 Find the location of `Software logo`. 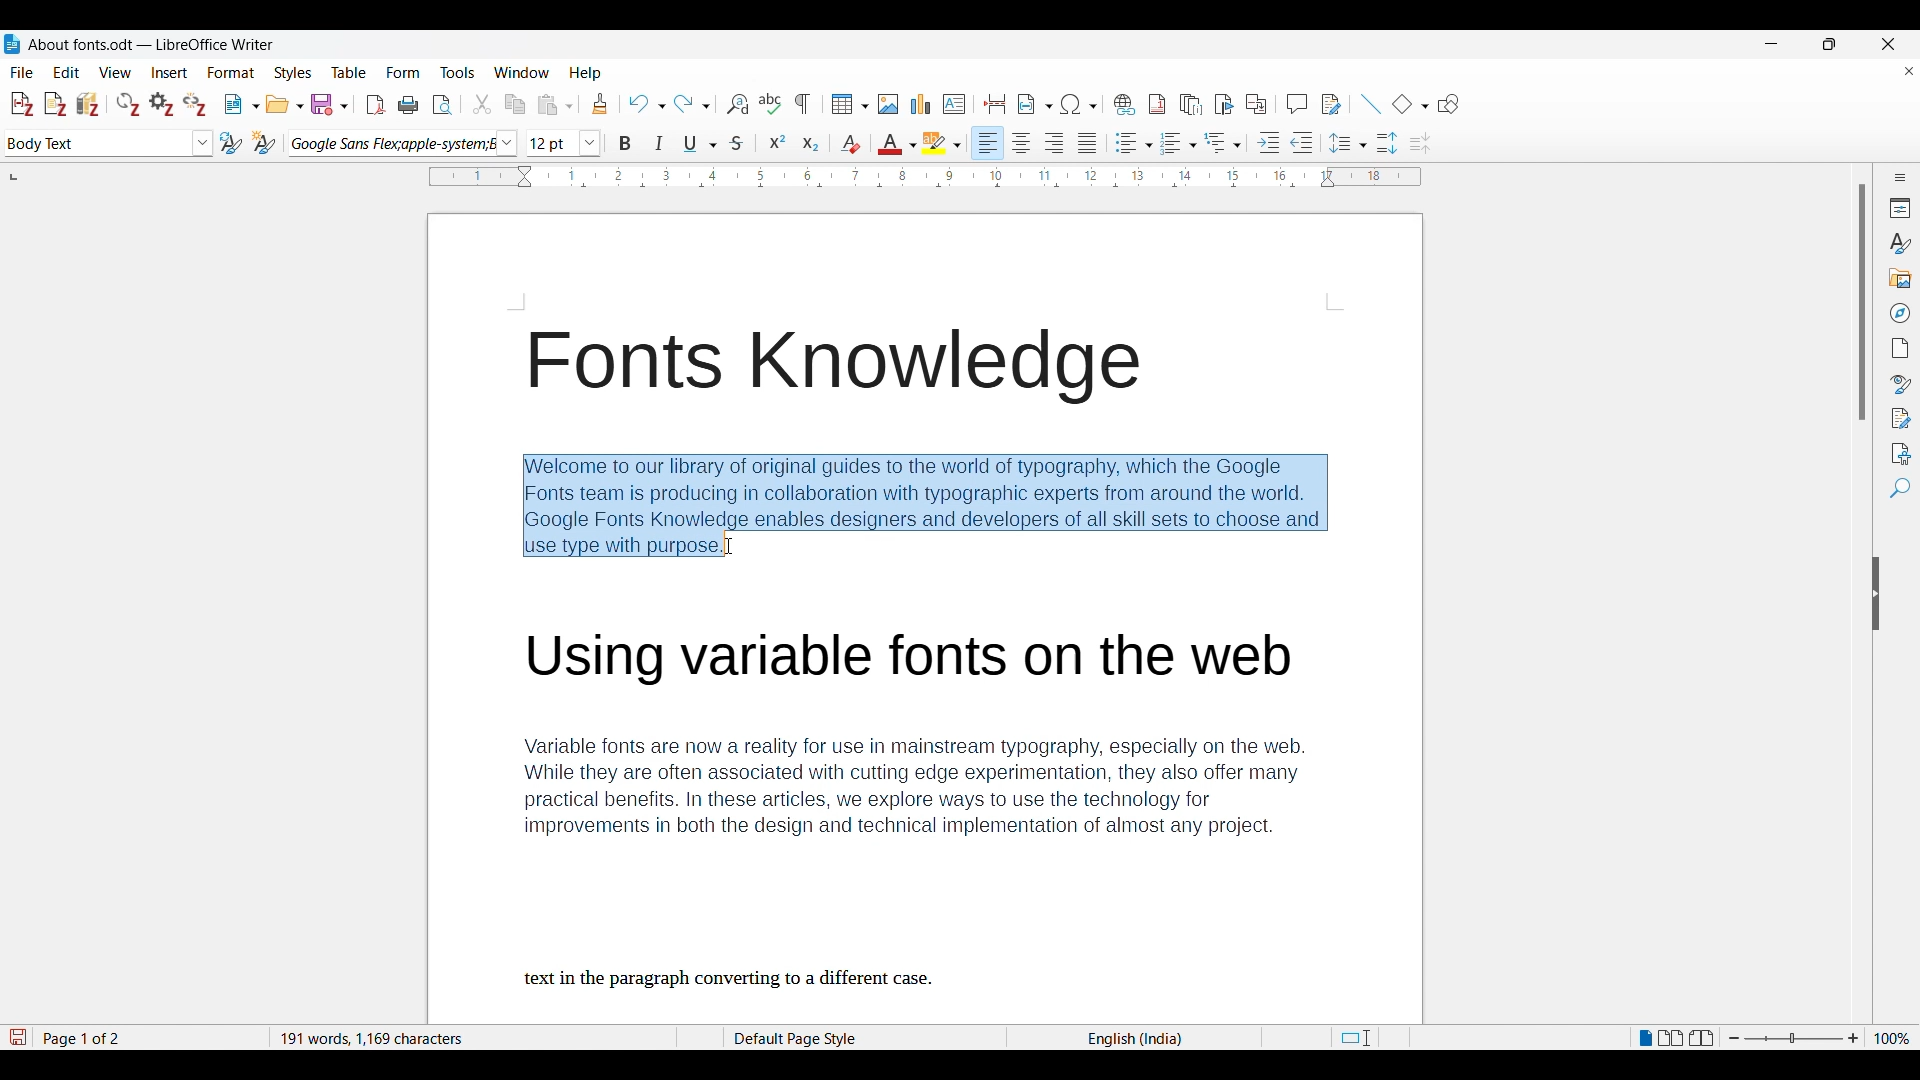

Software logo is located at coordinates (12, 44).